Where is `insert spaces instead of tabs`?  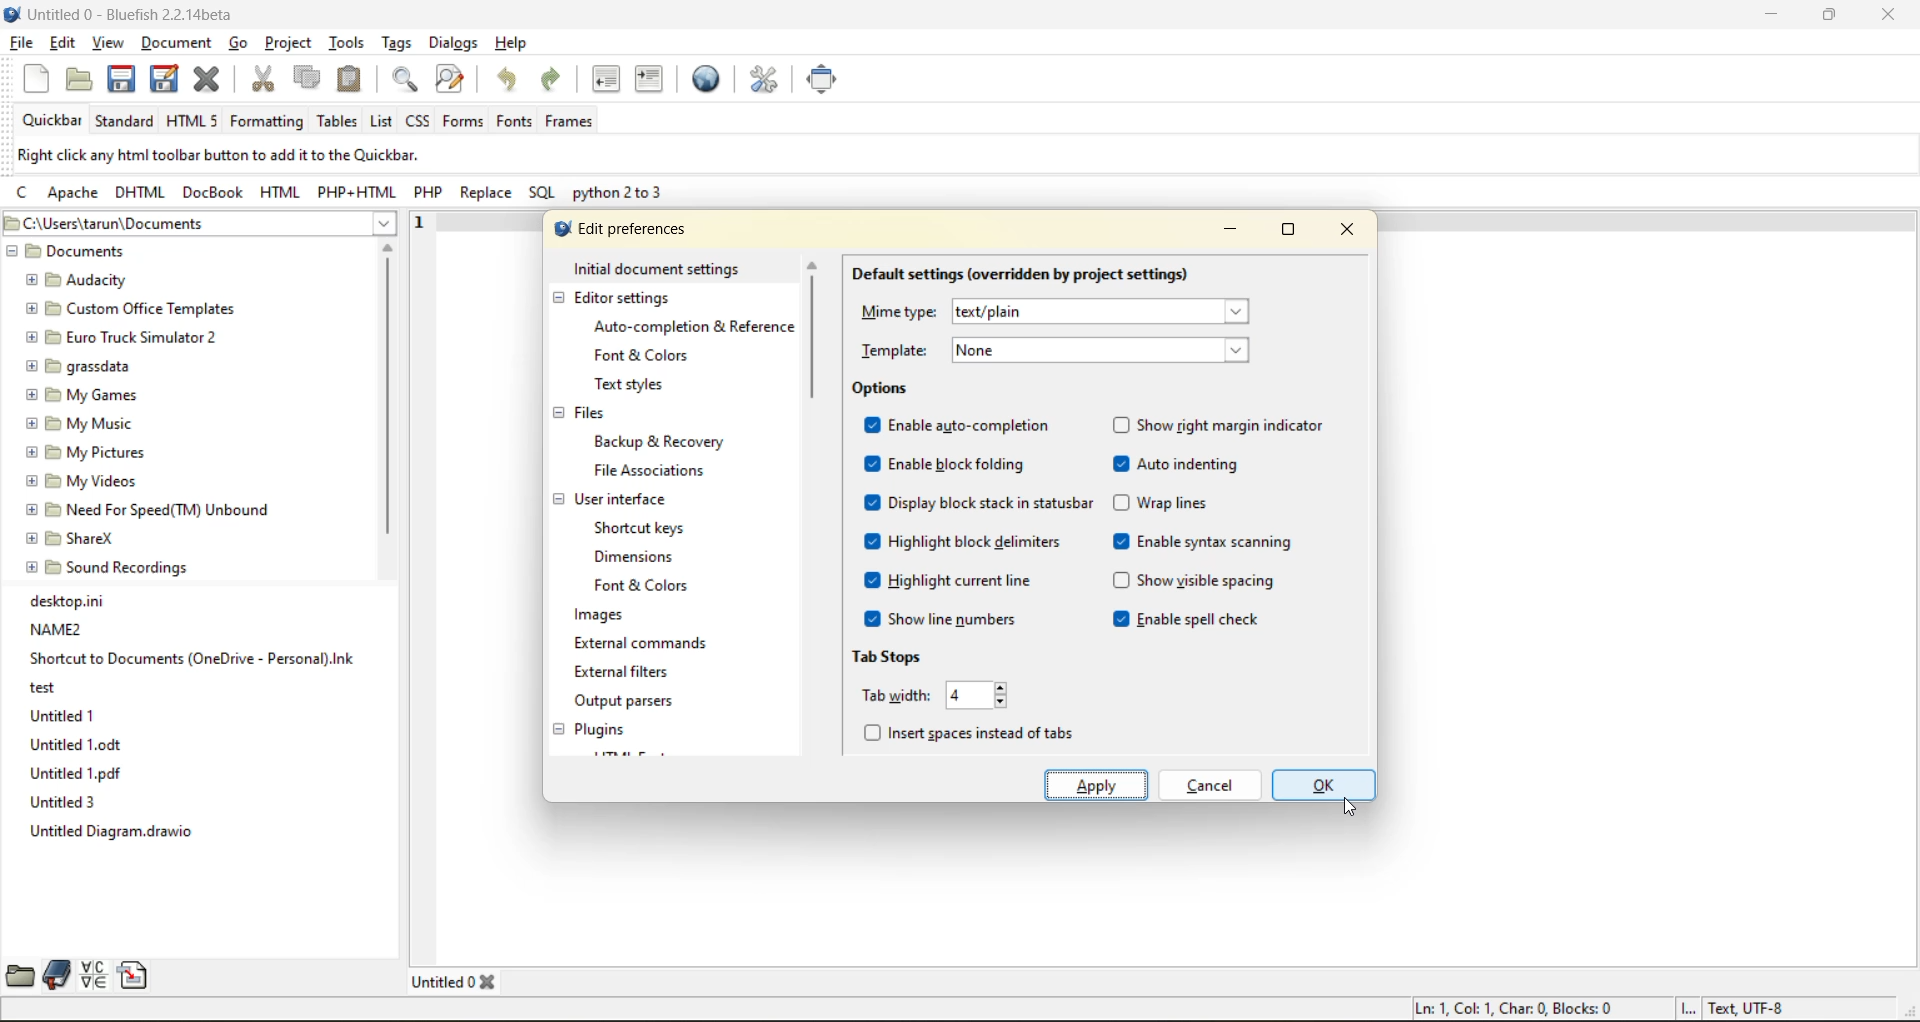 insert spaces instead of tabs is located at coordinates (973, 728).